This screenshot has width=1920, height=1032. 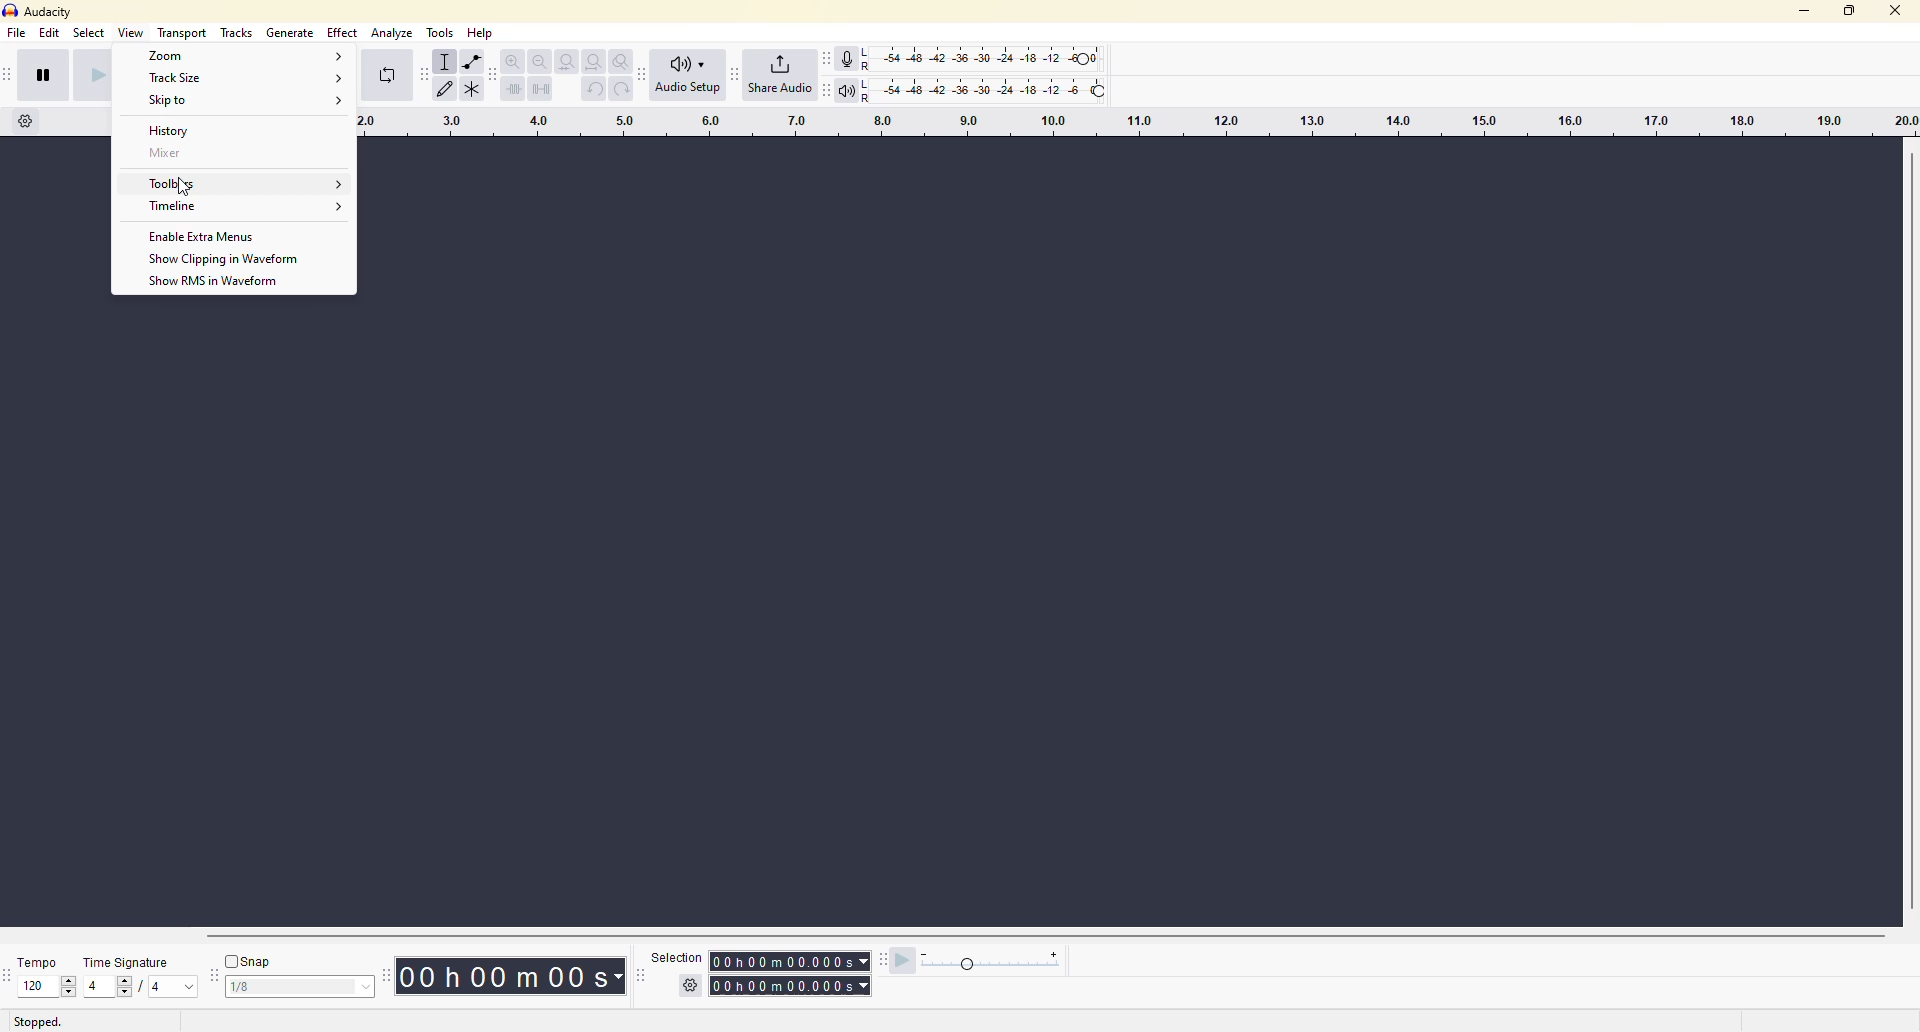 I want to click on trim outside selection, so click(x=515, y=91).